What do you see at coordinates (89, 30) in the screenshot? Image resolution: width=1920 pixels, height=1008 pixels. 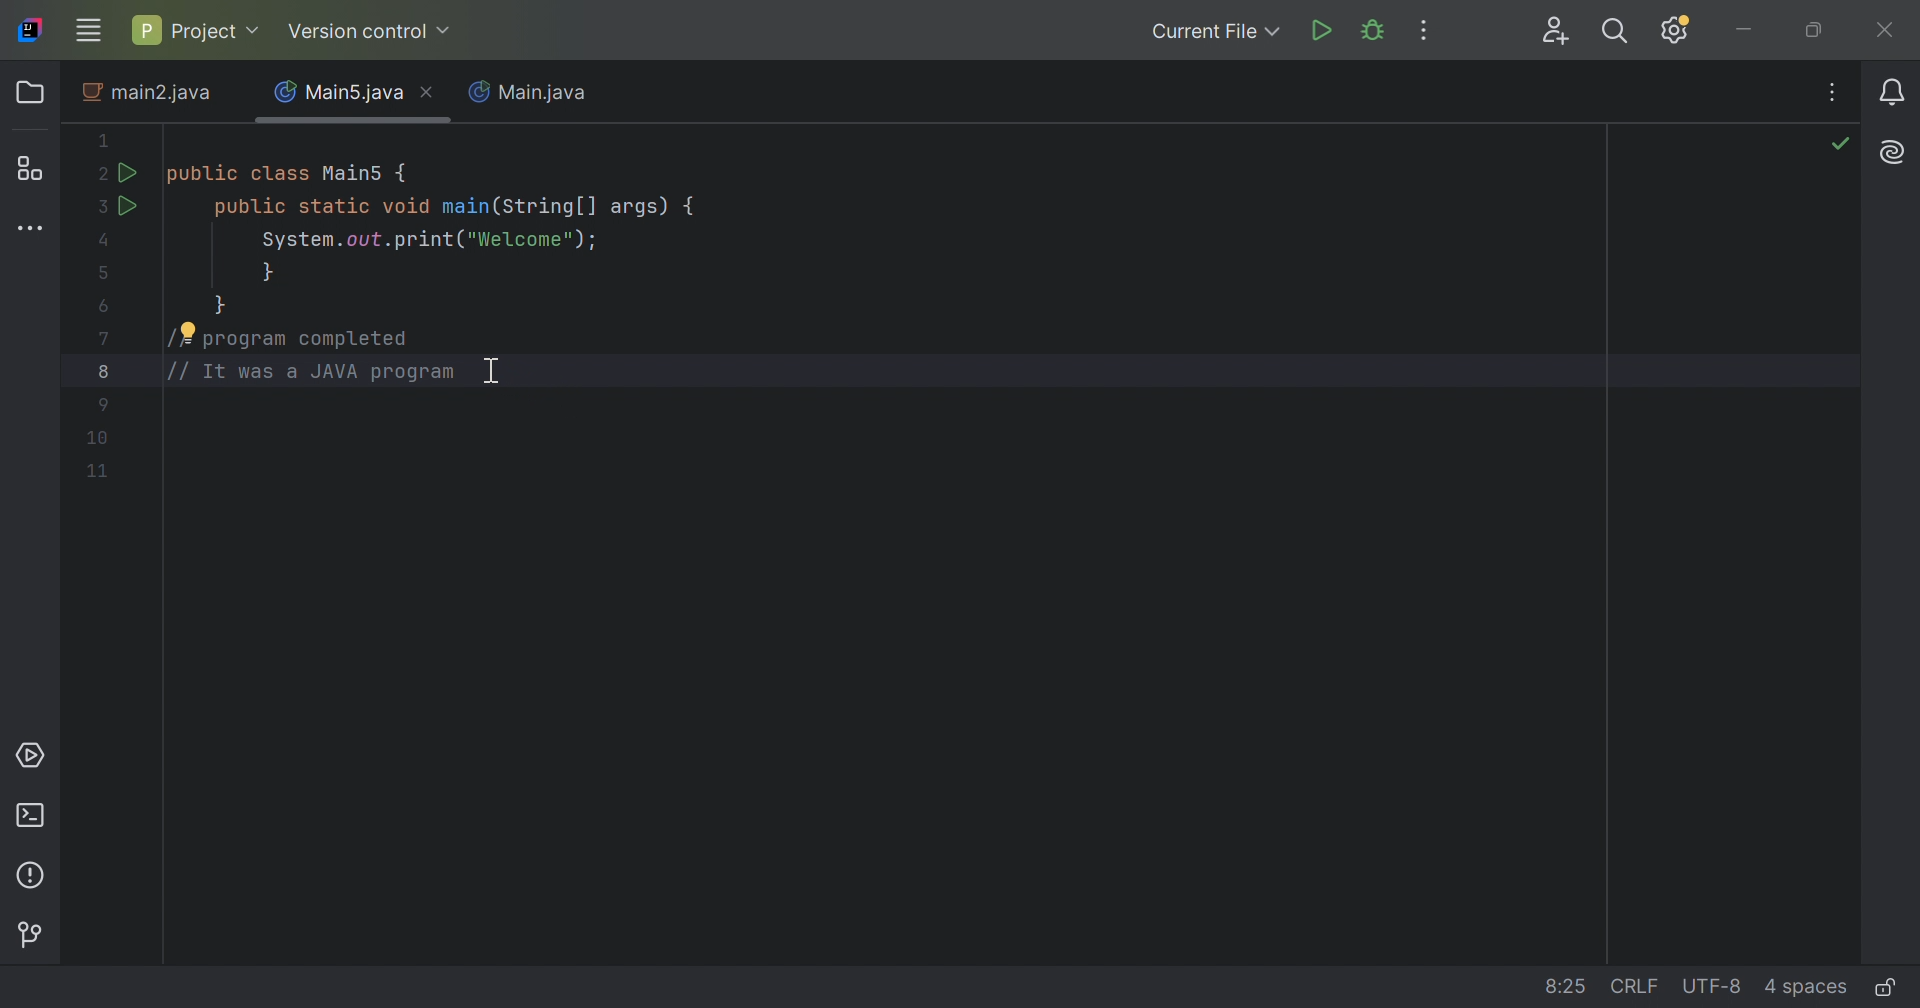 I see `Main menu` at bounding box center [89, 30].